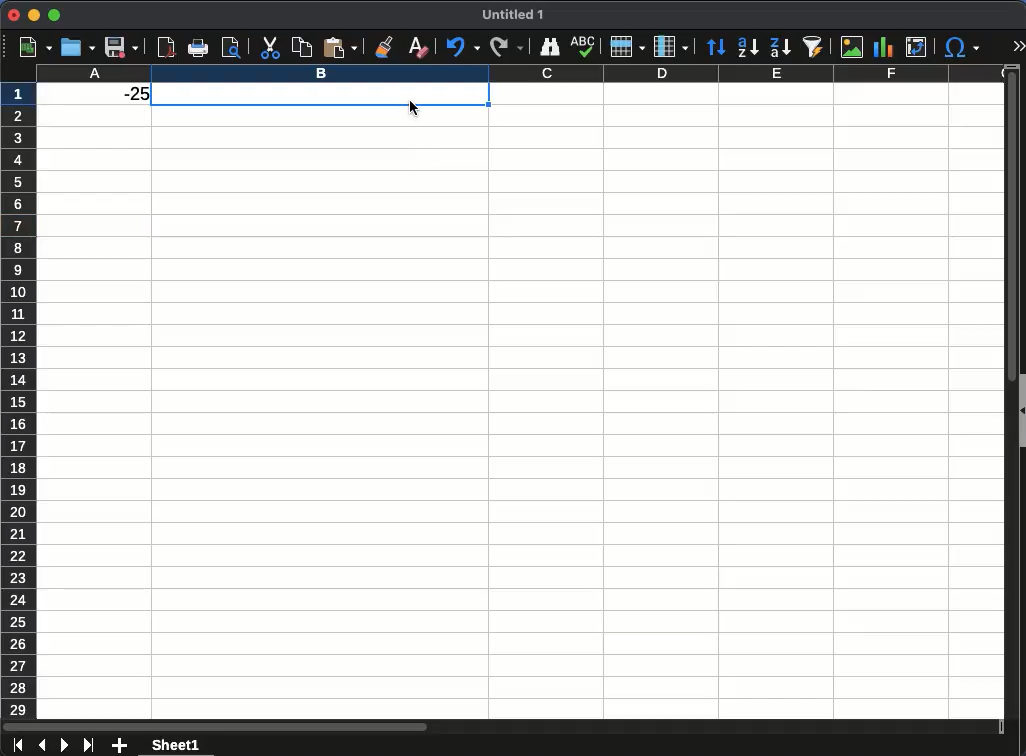 This screenshot has height=756, width=1026. Describe the element at coordinates (462, 47) in the screenshot. I see `undo` at that location.